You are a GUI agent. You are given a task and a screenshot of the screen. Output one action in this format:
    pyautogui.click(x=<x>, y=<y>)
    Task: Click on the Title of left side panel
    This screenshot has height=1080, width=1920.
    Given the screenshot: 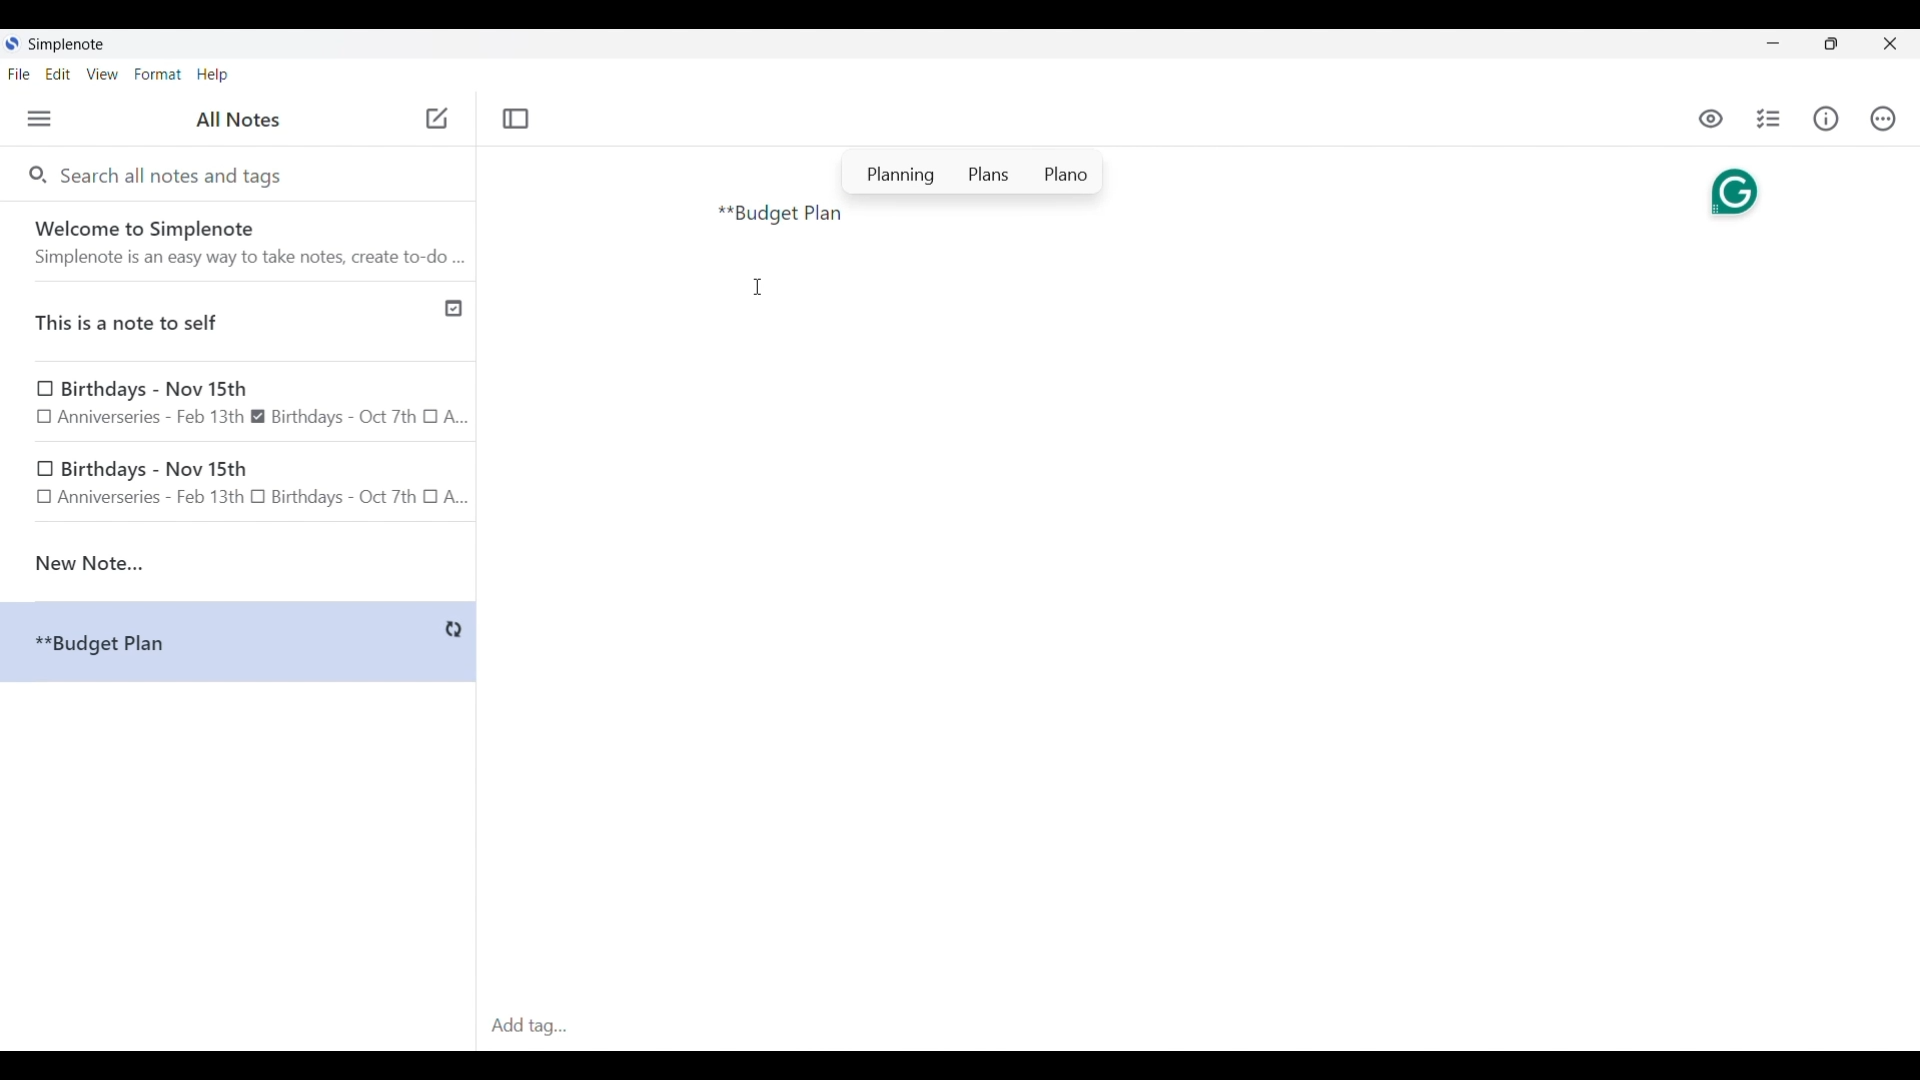 What is the action you would take?
    pyautogui.click(x=238, y=120)
    